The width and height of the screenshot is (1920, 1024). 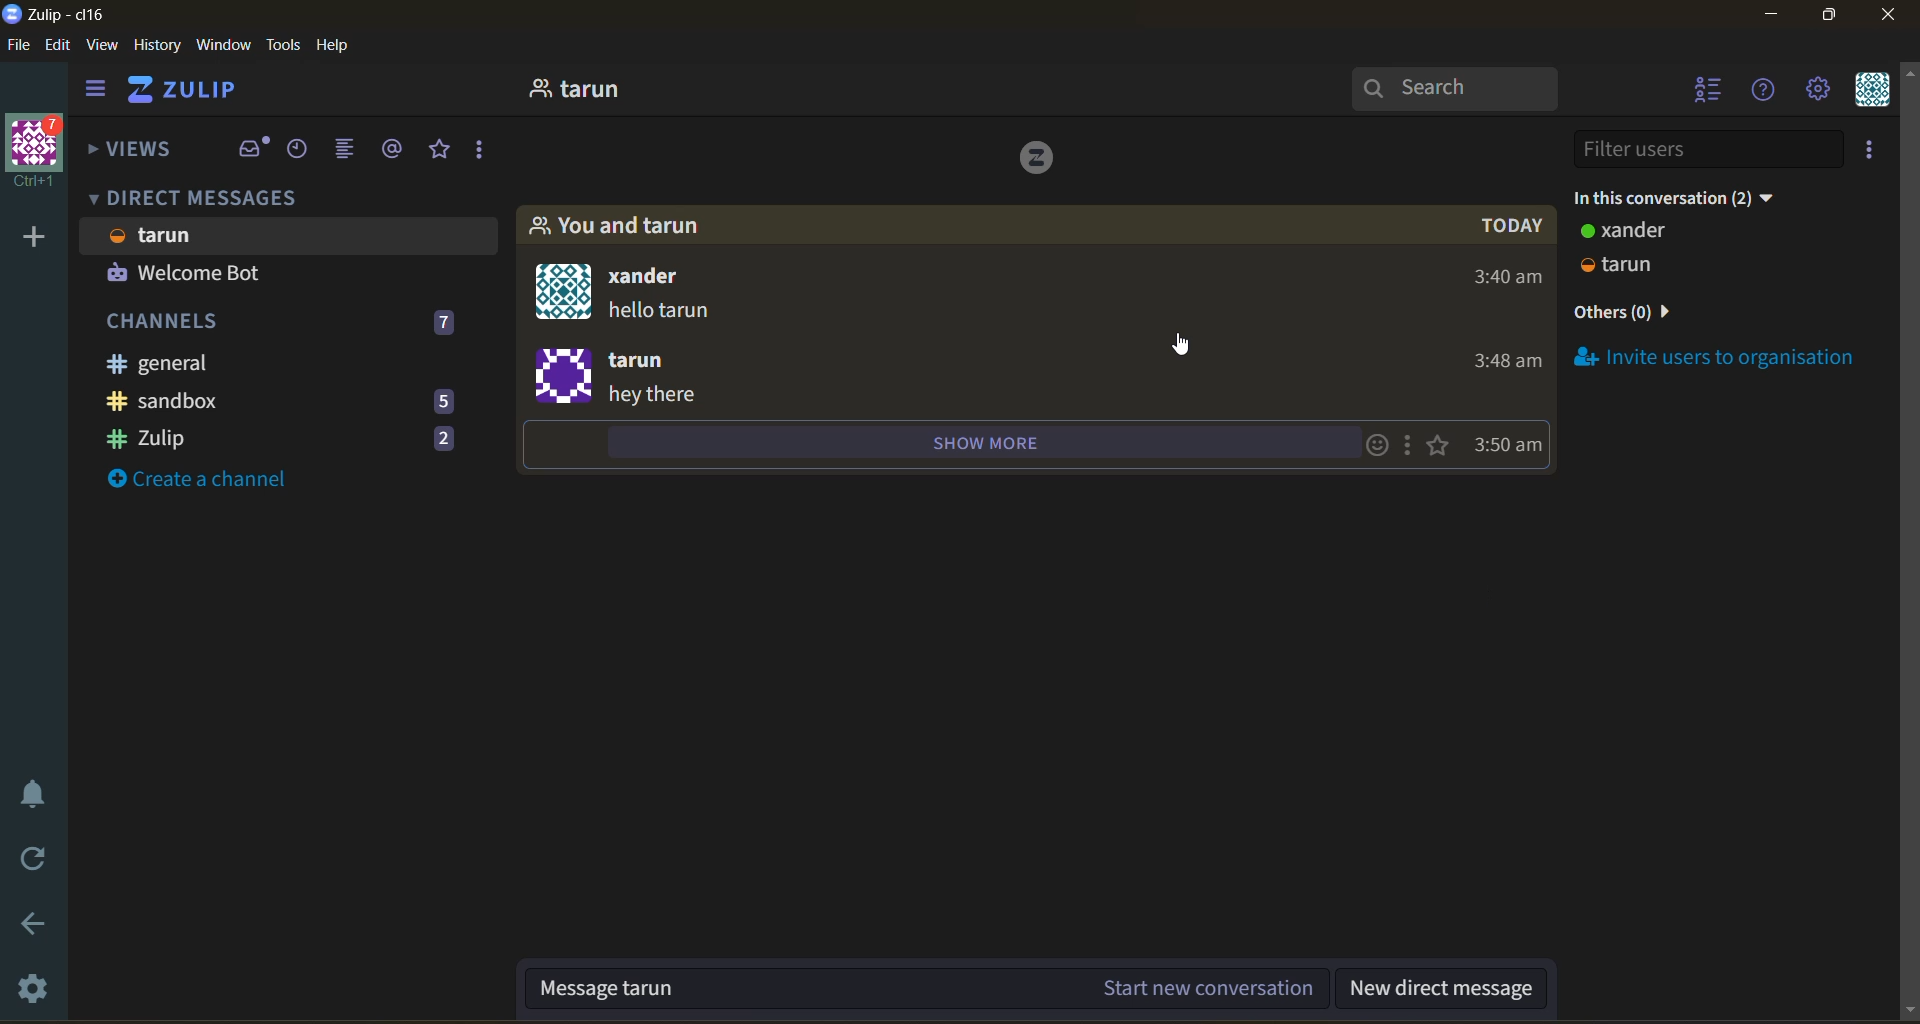 I want to click on reload, so click(x=27, y=854).